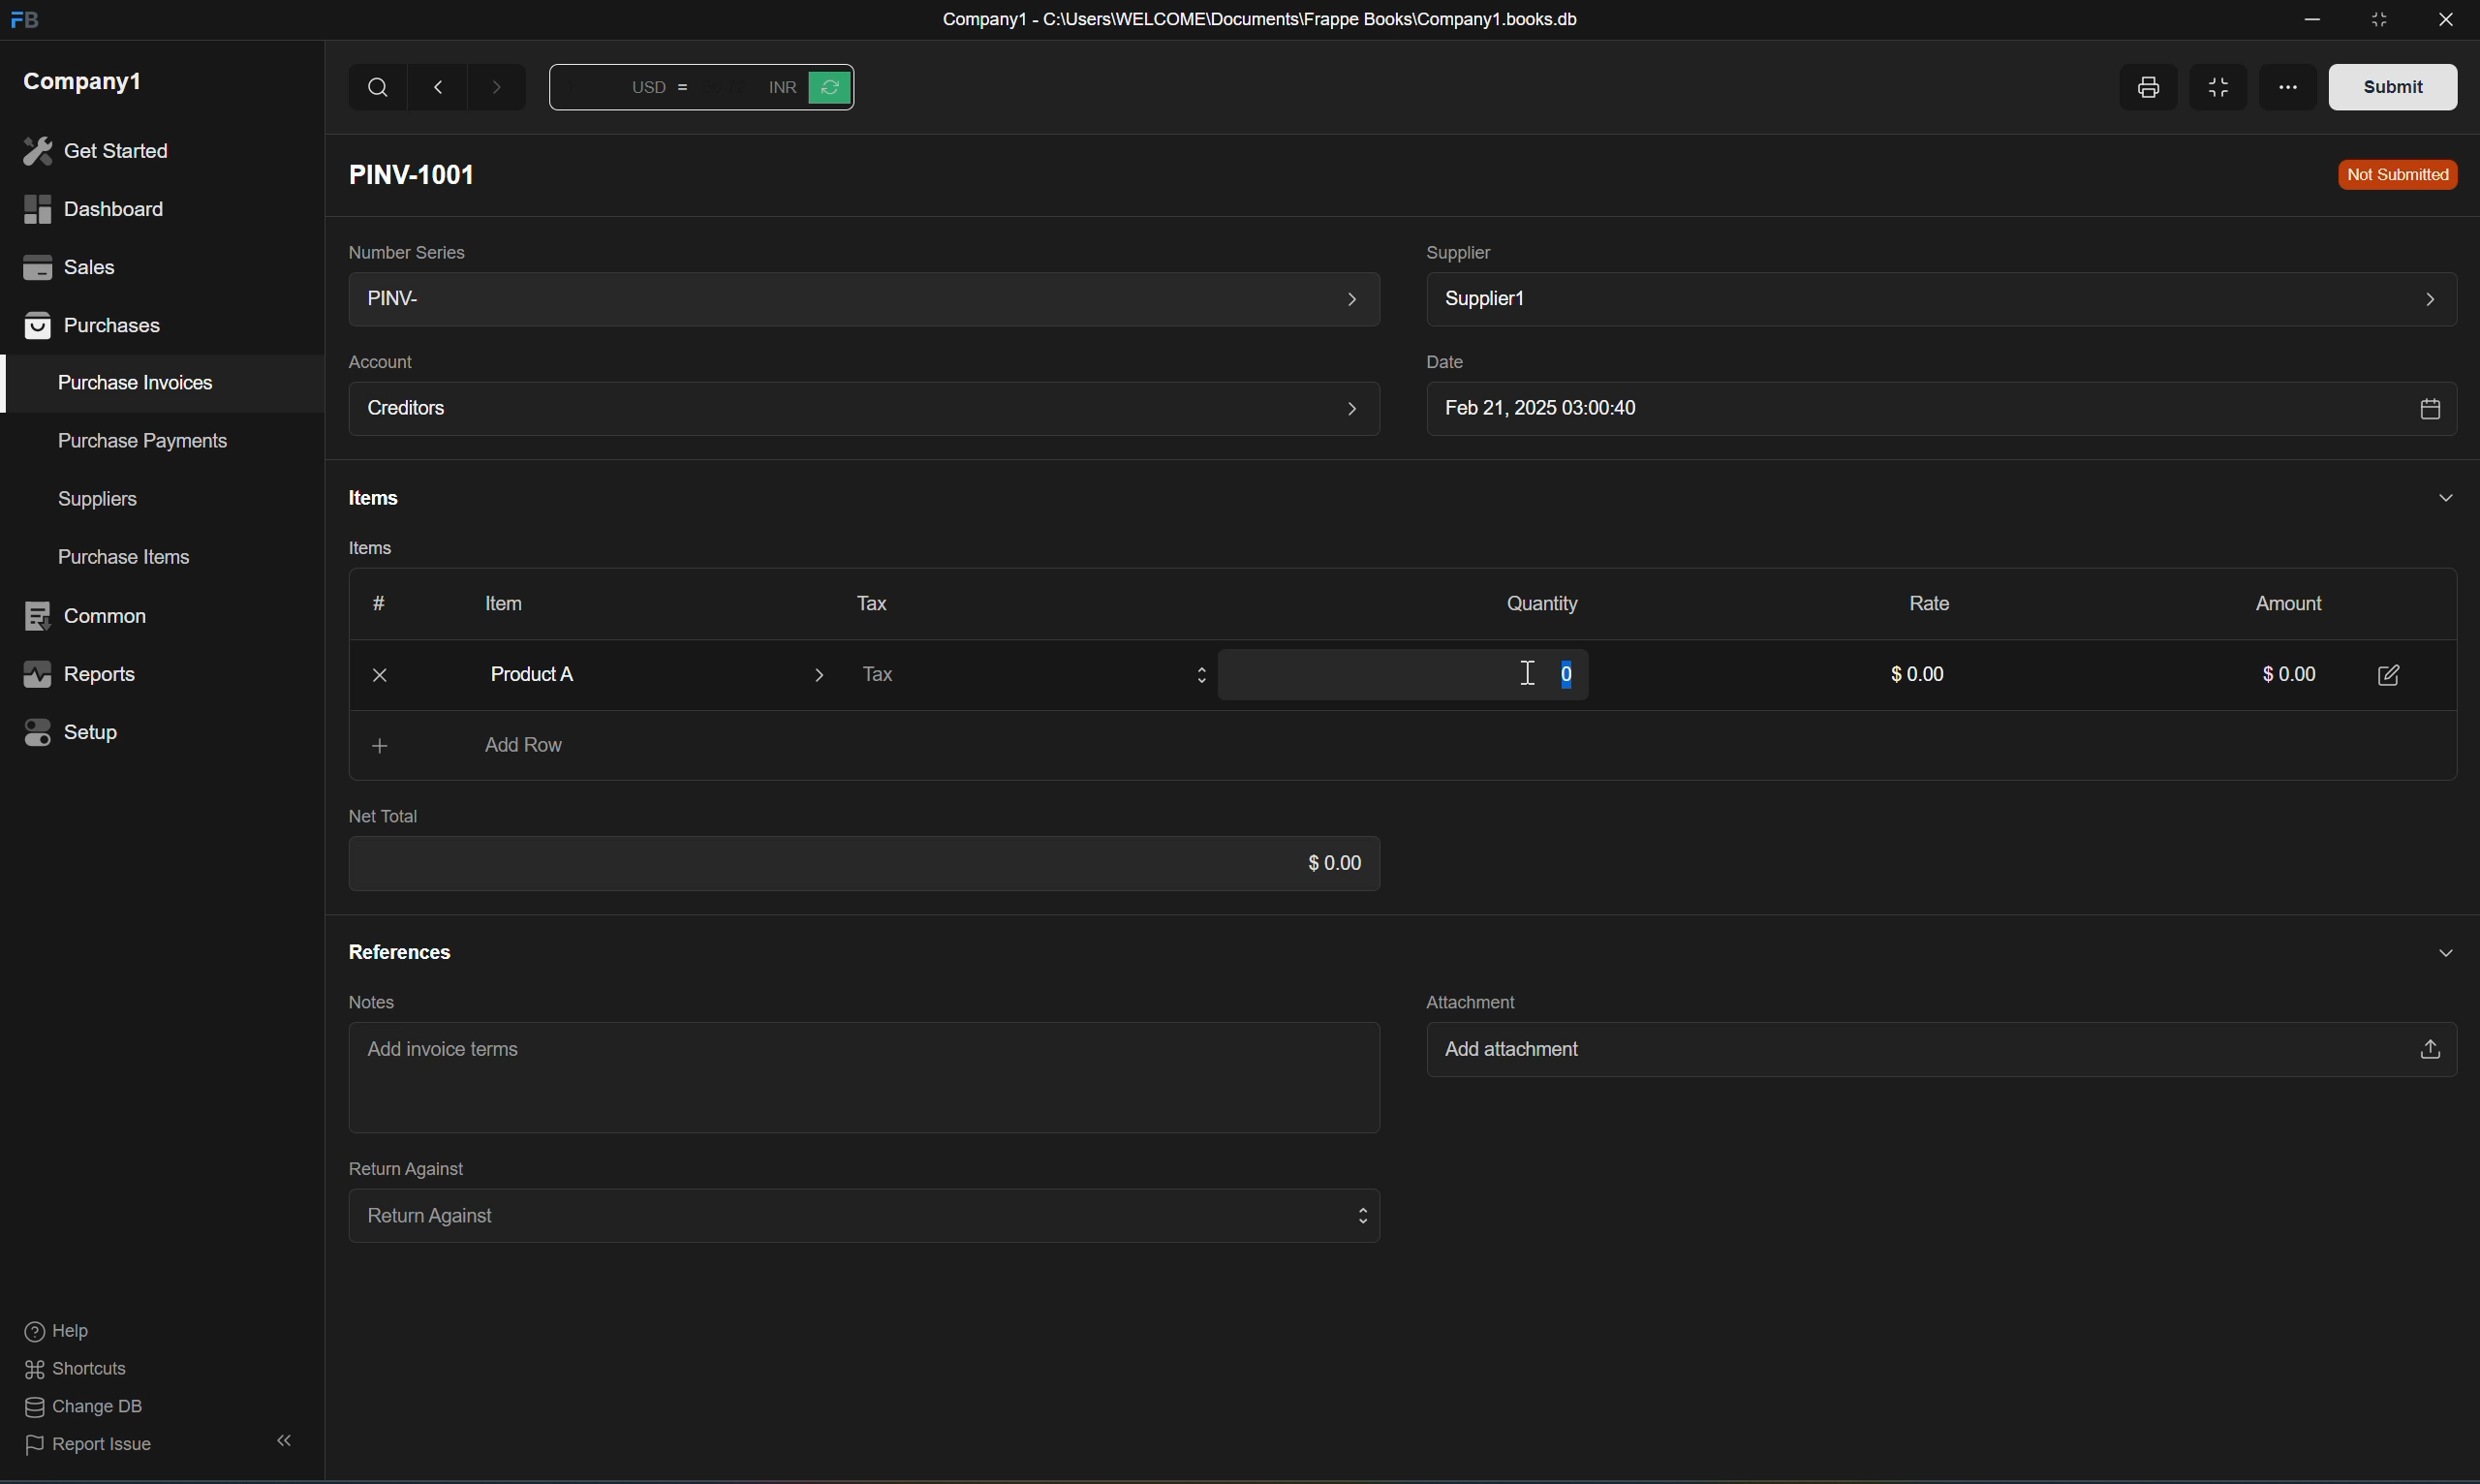 The height and width of the screenshot is (1484, 2480). What do you see at coordinates (1911, 677) in the screenshot?
I see `$0.00` at bounding box center [1911, 677].